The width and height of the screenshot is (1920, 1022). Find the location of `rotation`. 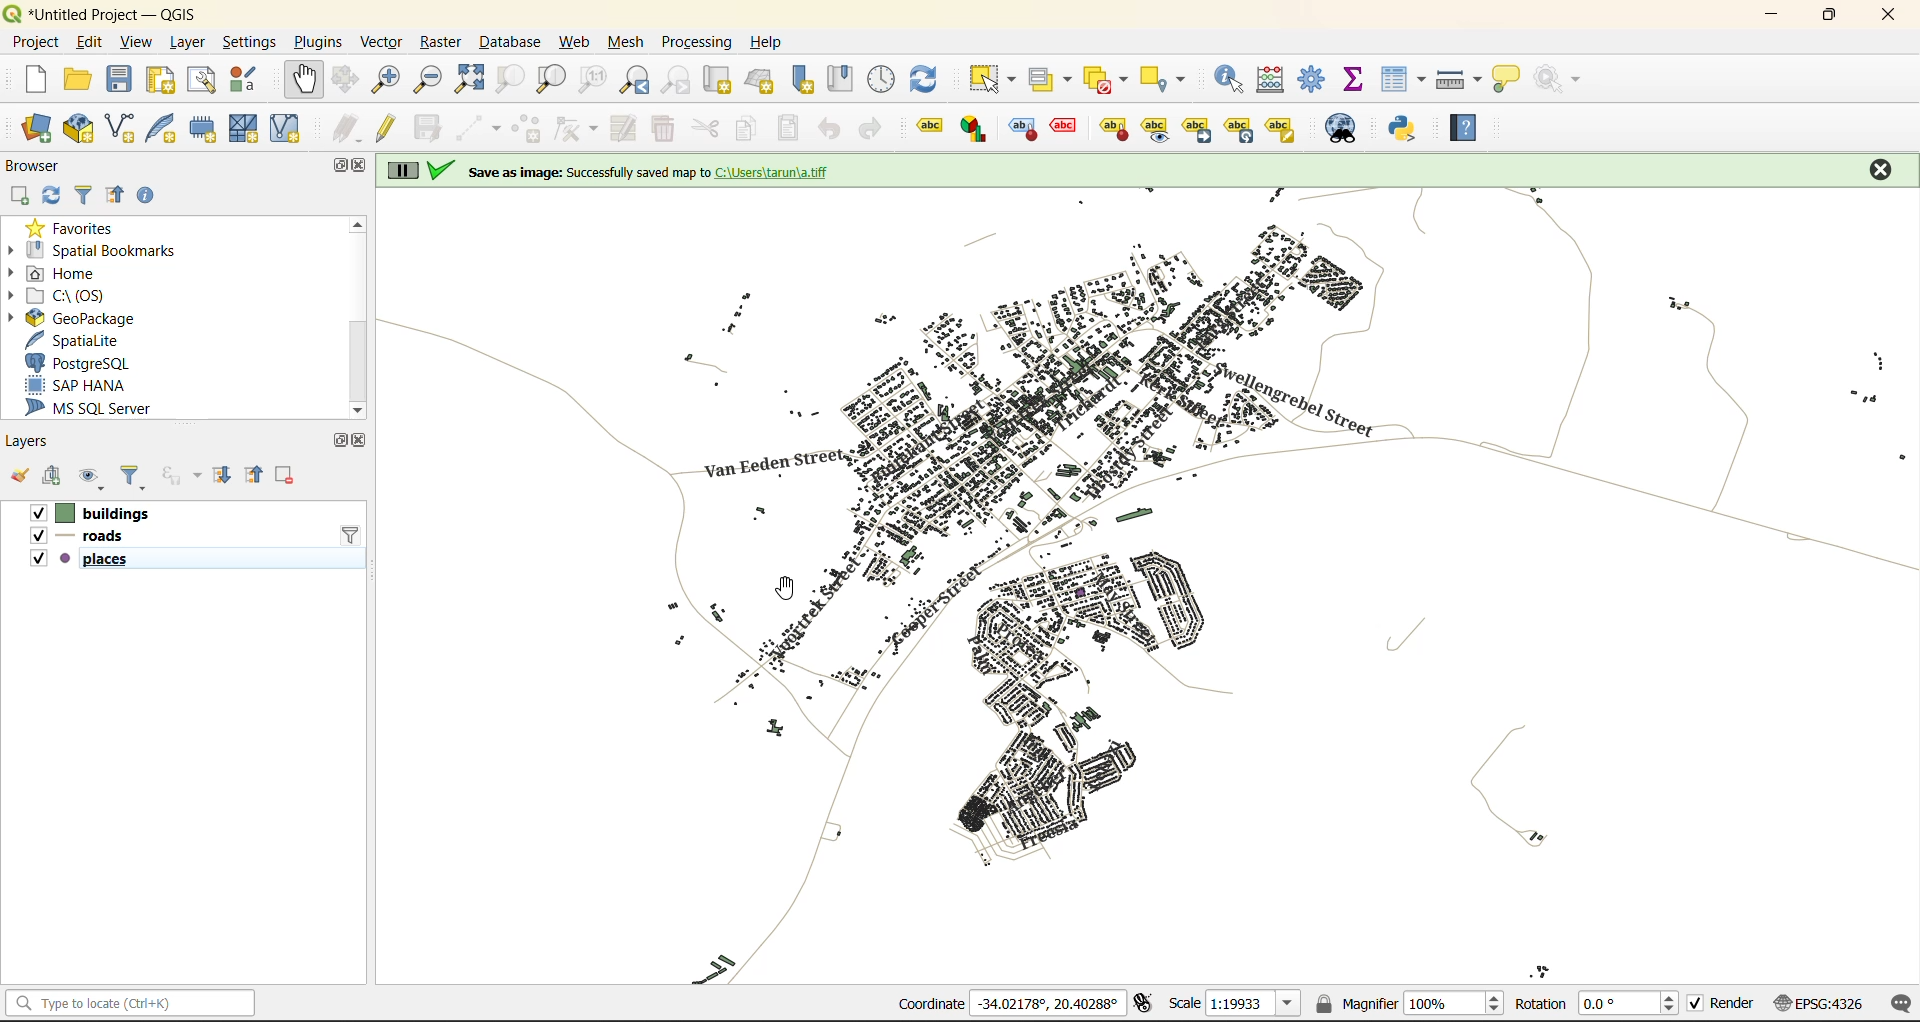

rotation is located at coordinates (1597, 1002).